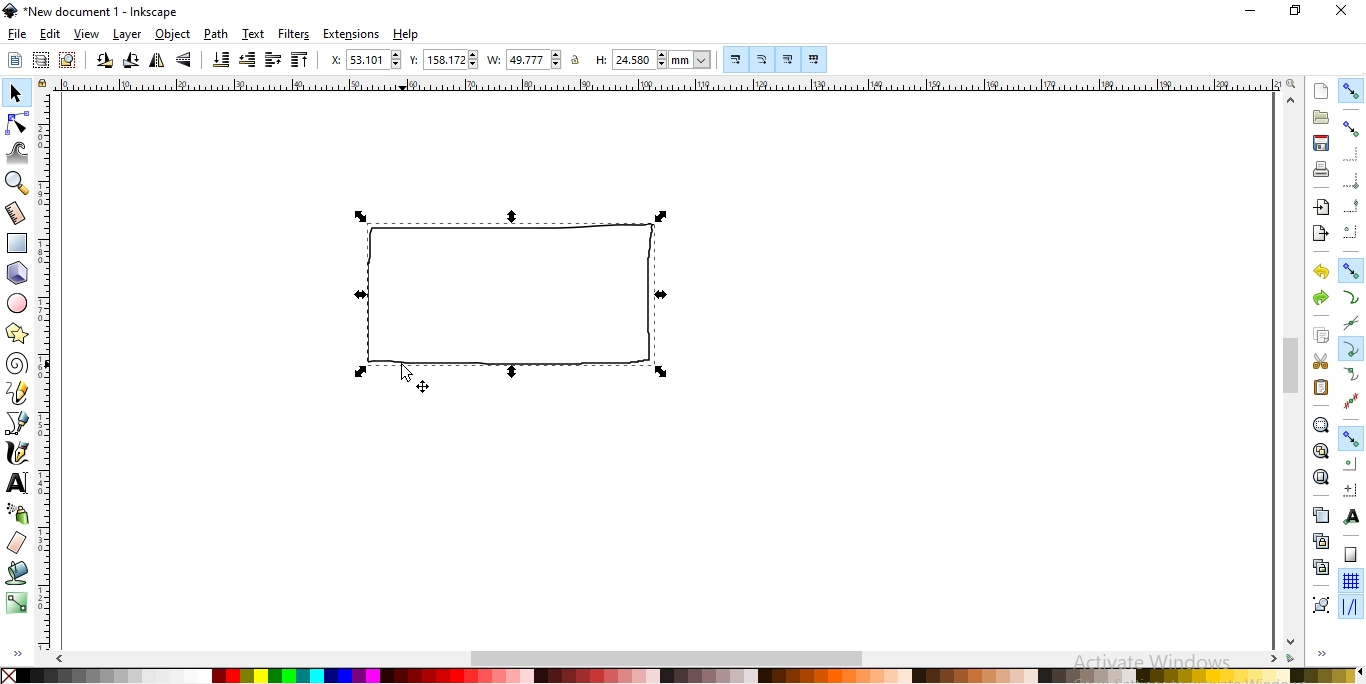 The width and height of the screenshot is (1366, 684). I want to click on tweak objects by sculpting or painting, so click(18, 154).